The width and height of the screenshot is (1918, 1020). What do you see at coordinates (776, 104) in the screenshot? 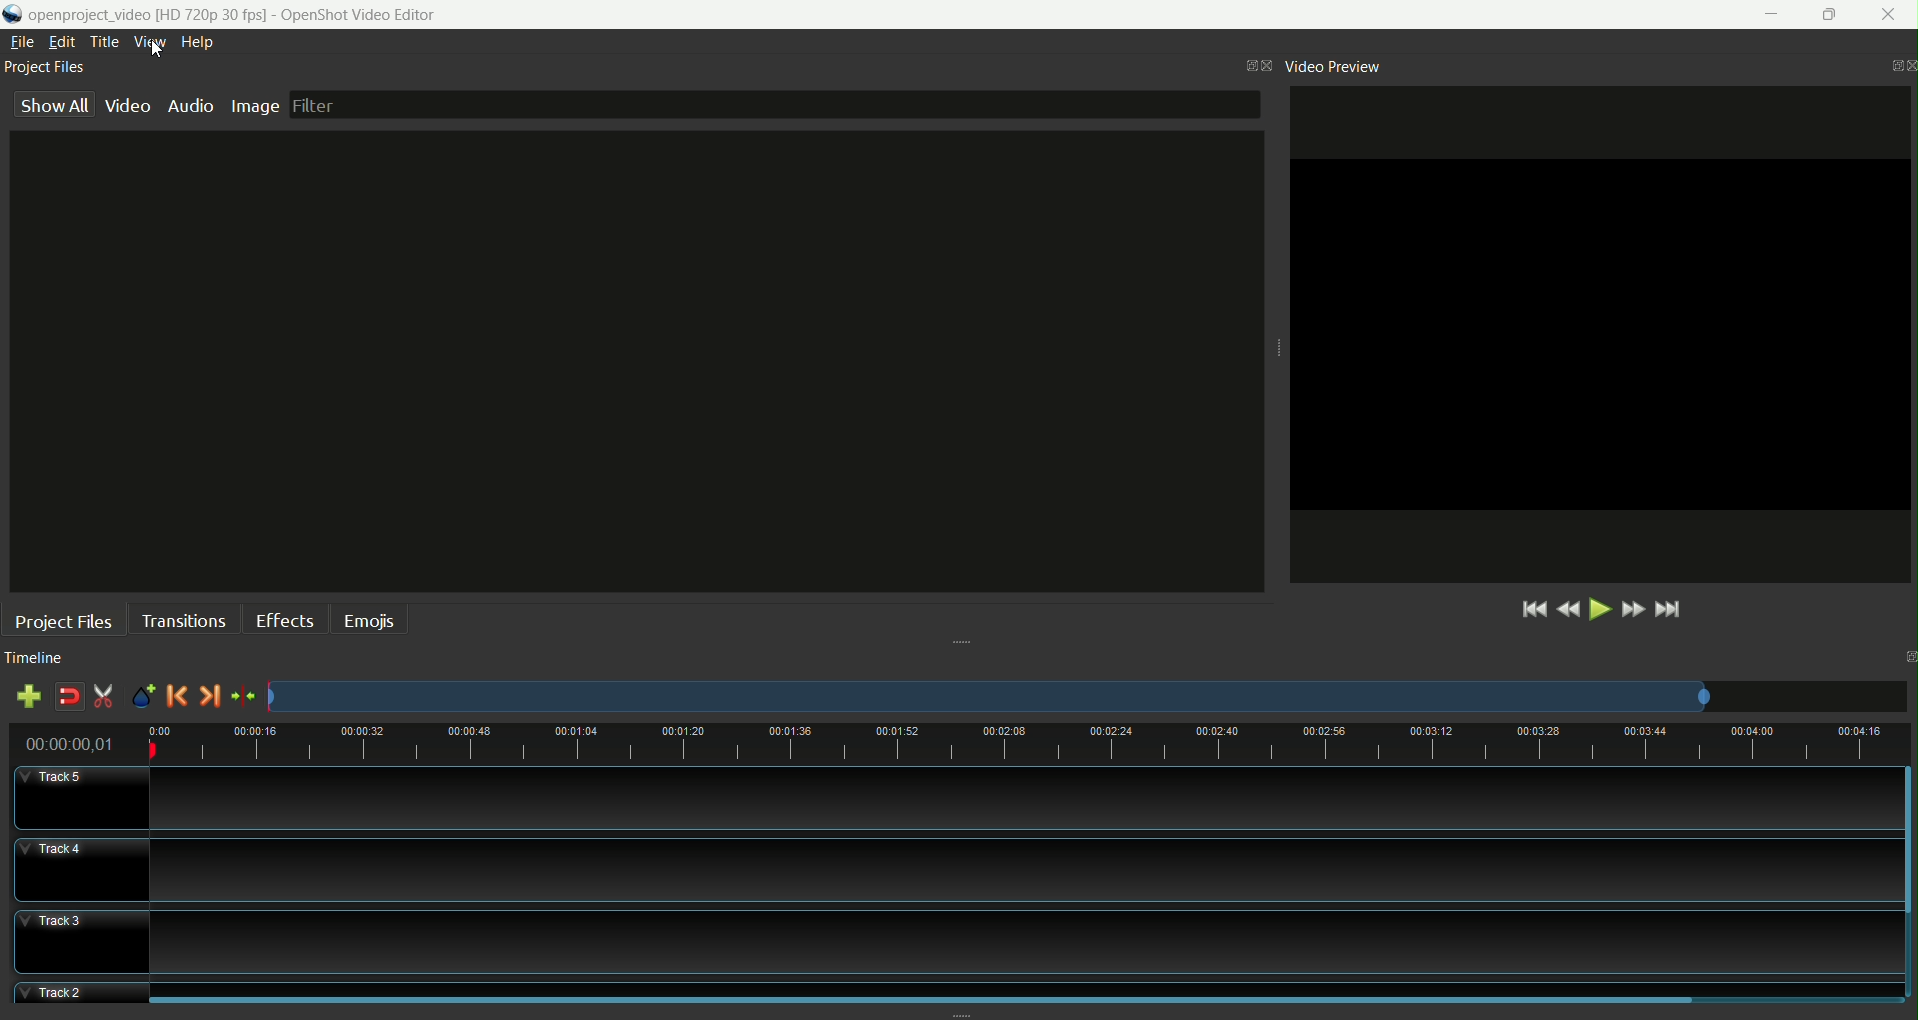
I see `filter` at bounding box center [776, 104].